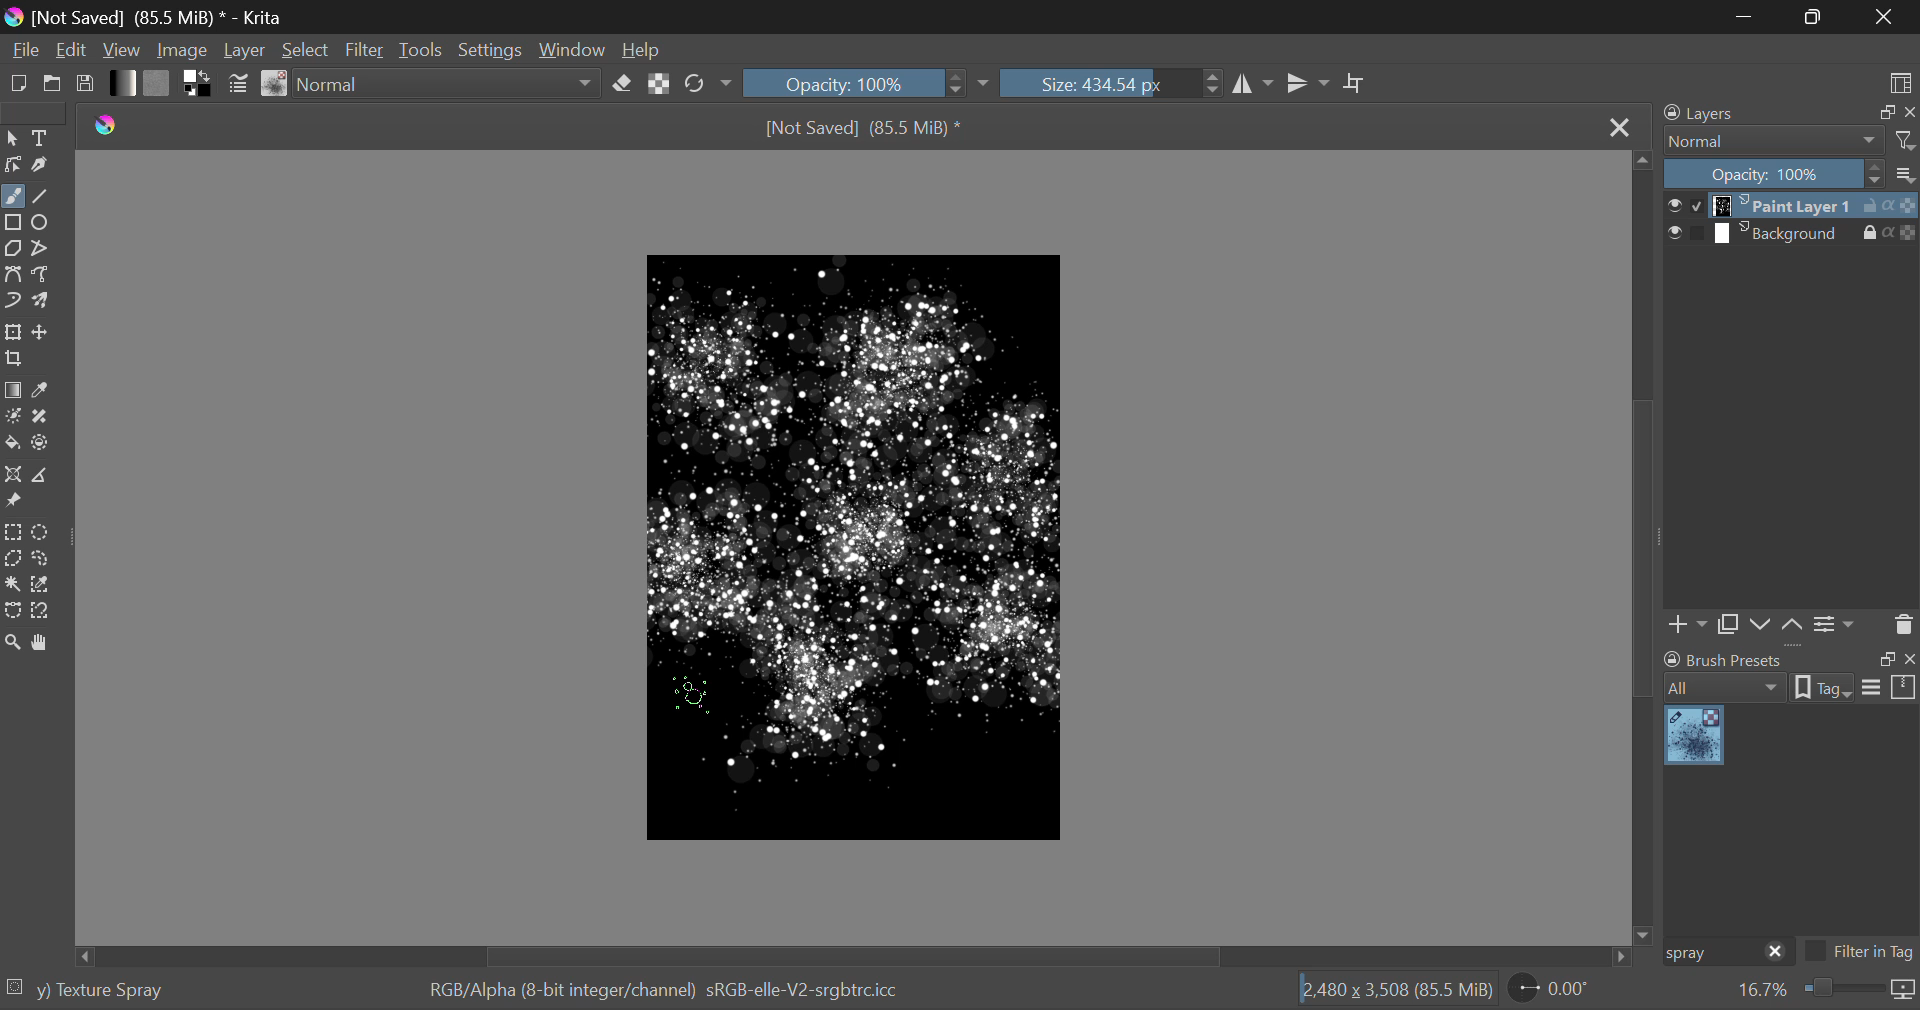 This screenshot has height=1010, width=1920. What do you see at coordinates (12, 299) in the screenshot?
I see `Dynamic Brush` at bounding box center [12, 299].